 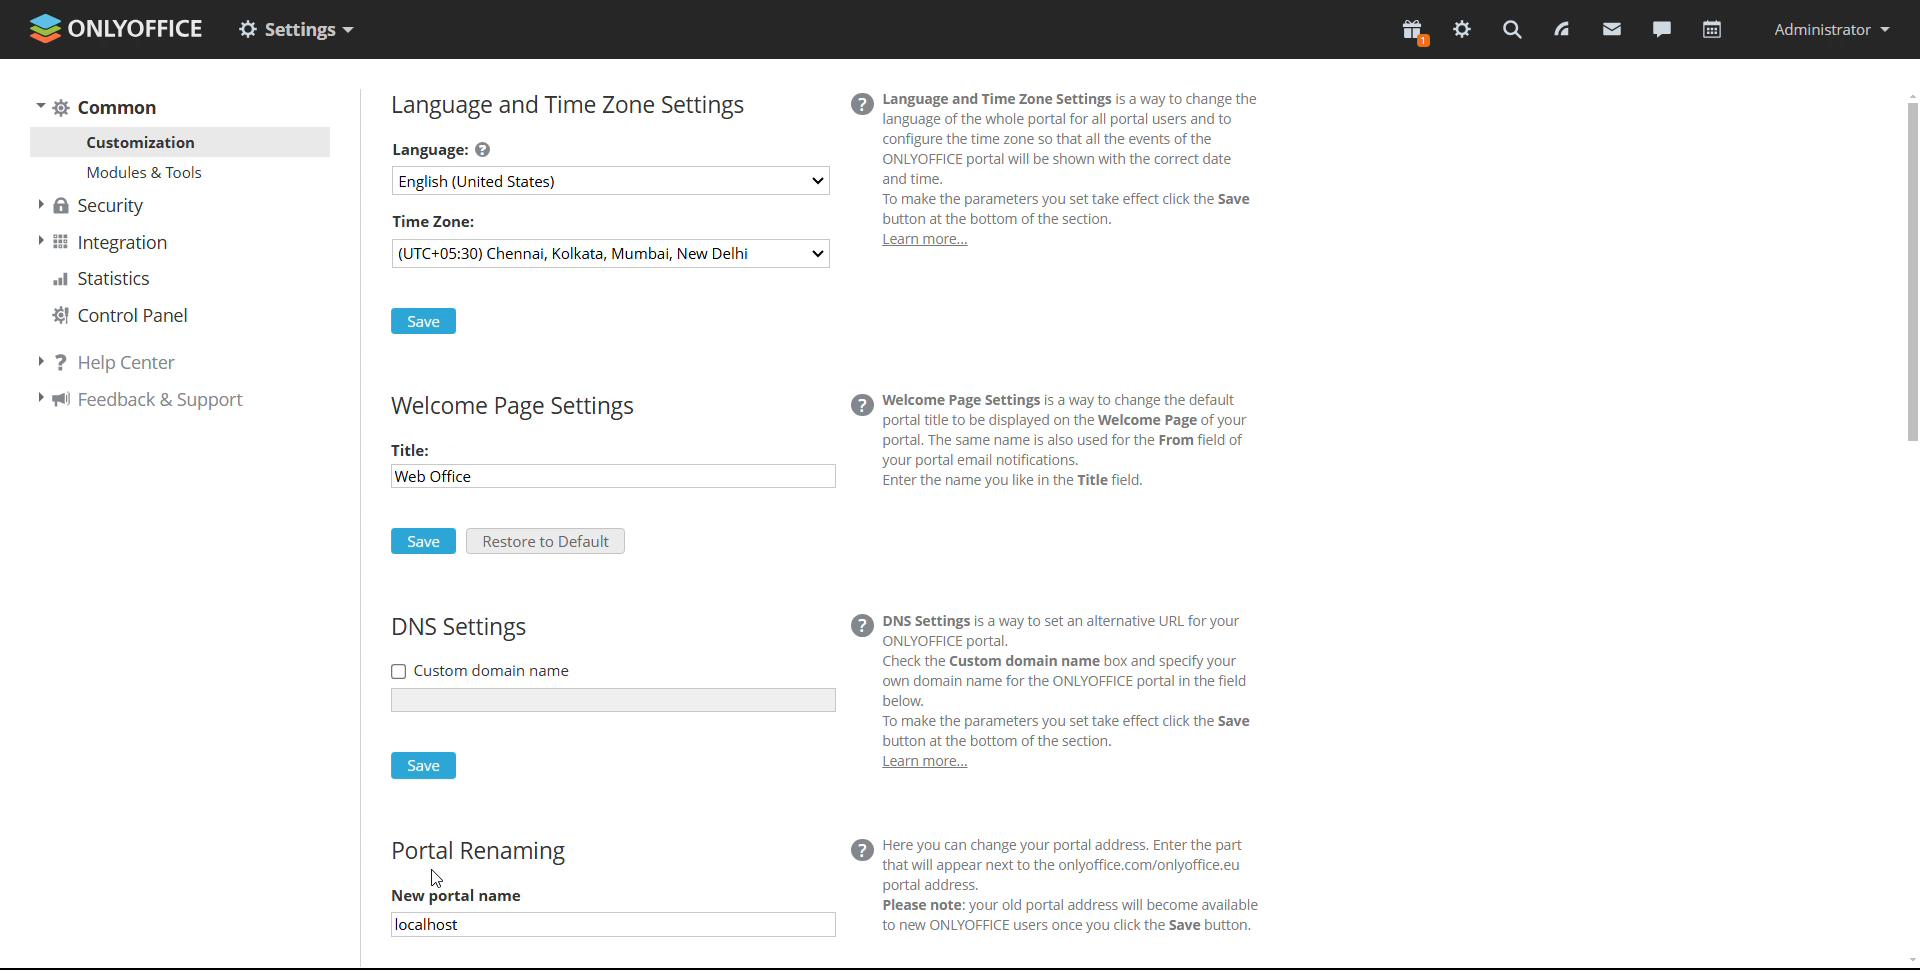 I want to click on @ Language and Time Zone Settings is a way to change the
language of the whole portal for al portal users and to
configure the time zone so that all the events of the
'ONLYOFFICE portal will be shown with the correct date

| and time.
To make the parameters you set take effect click the Save
button at the bottom of the section., so click(x=1085, y=156).